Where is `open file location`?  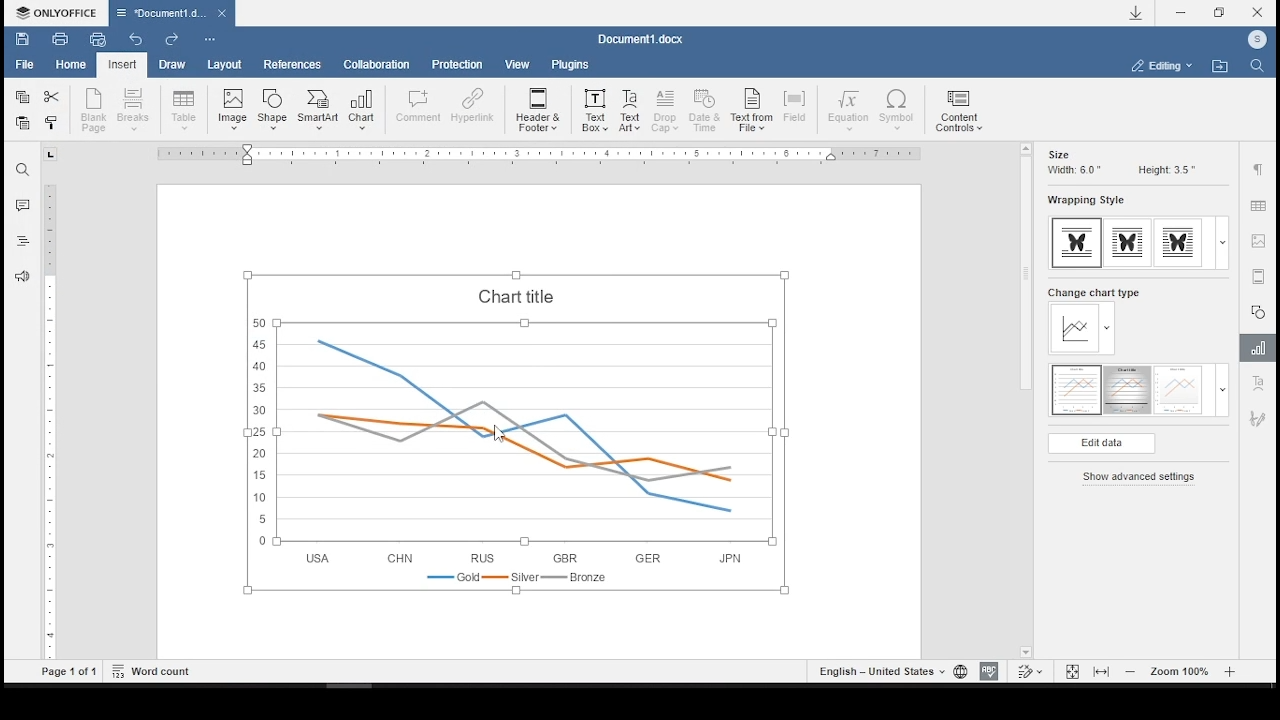
open file location is located at coordinates (1219, 67).